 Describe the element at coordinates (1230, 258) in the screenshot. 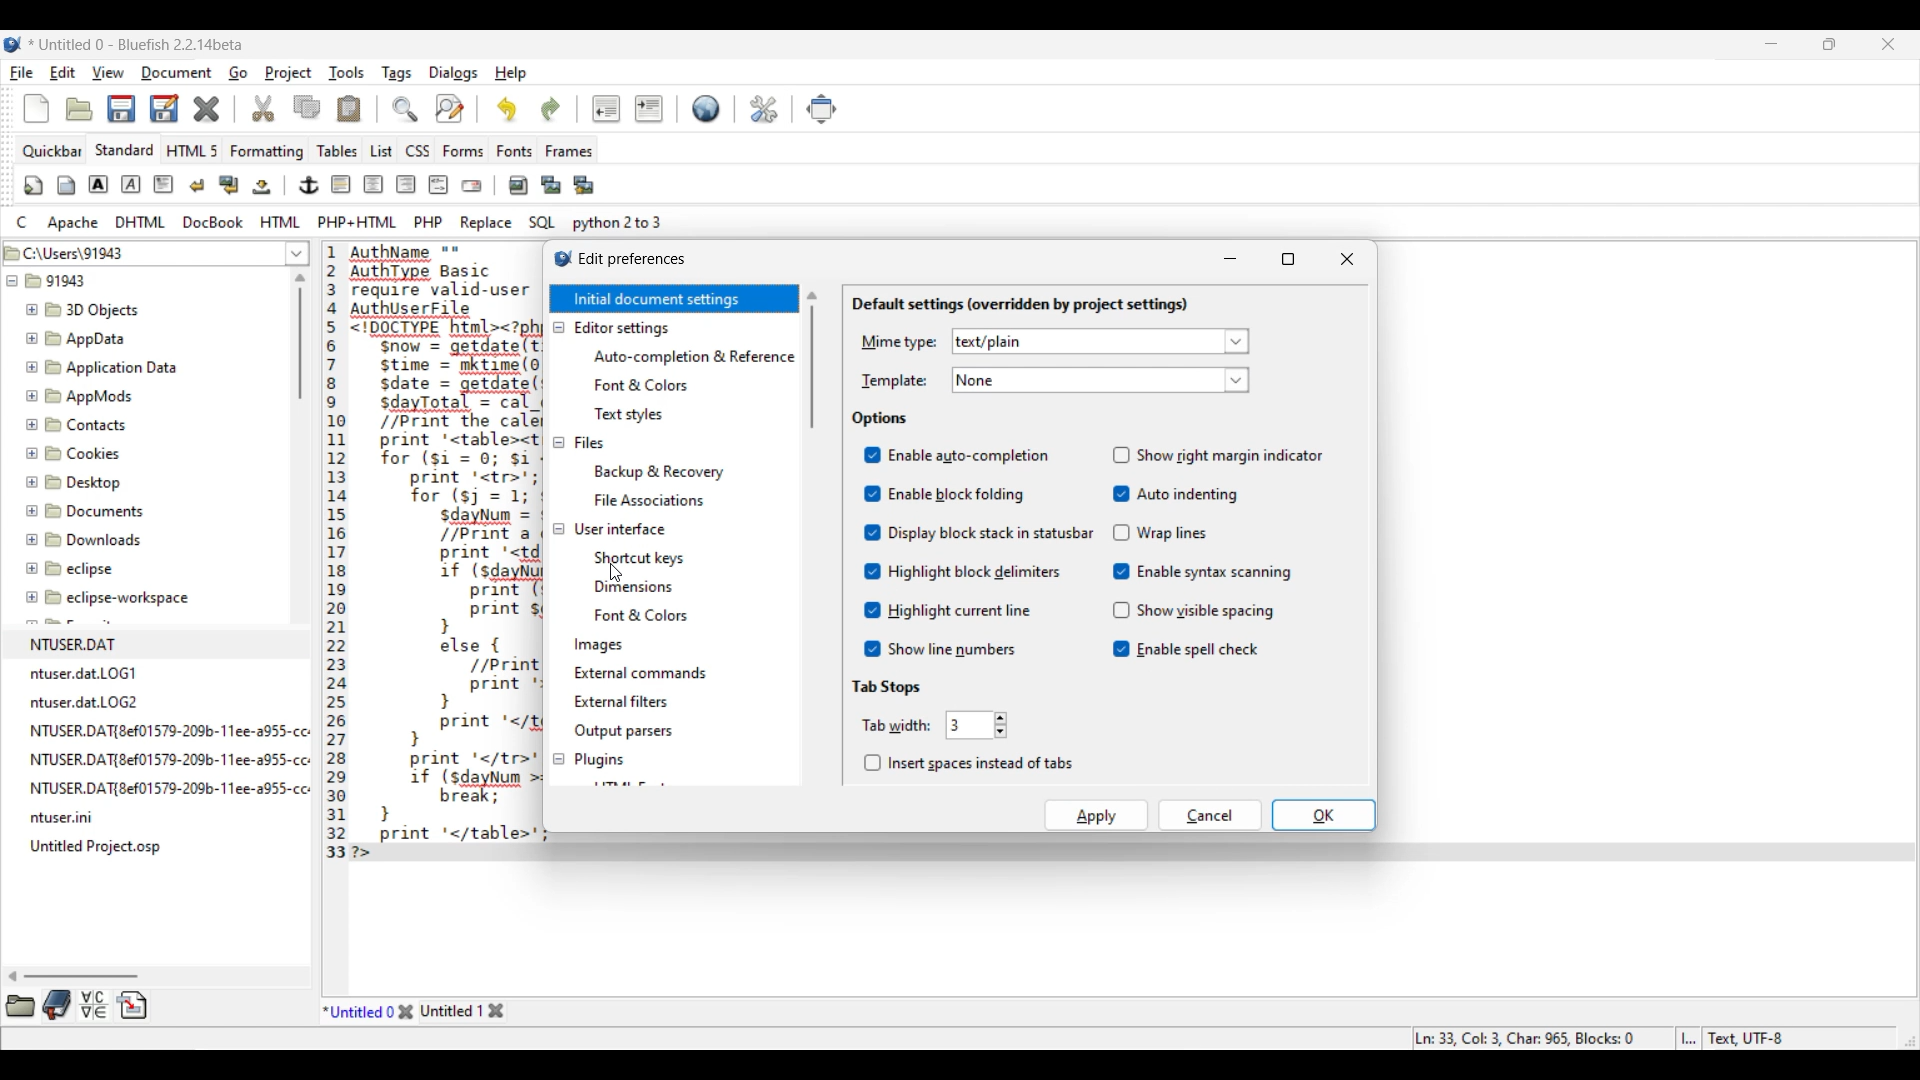

I see `Minimize` at that location.